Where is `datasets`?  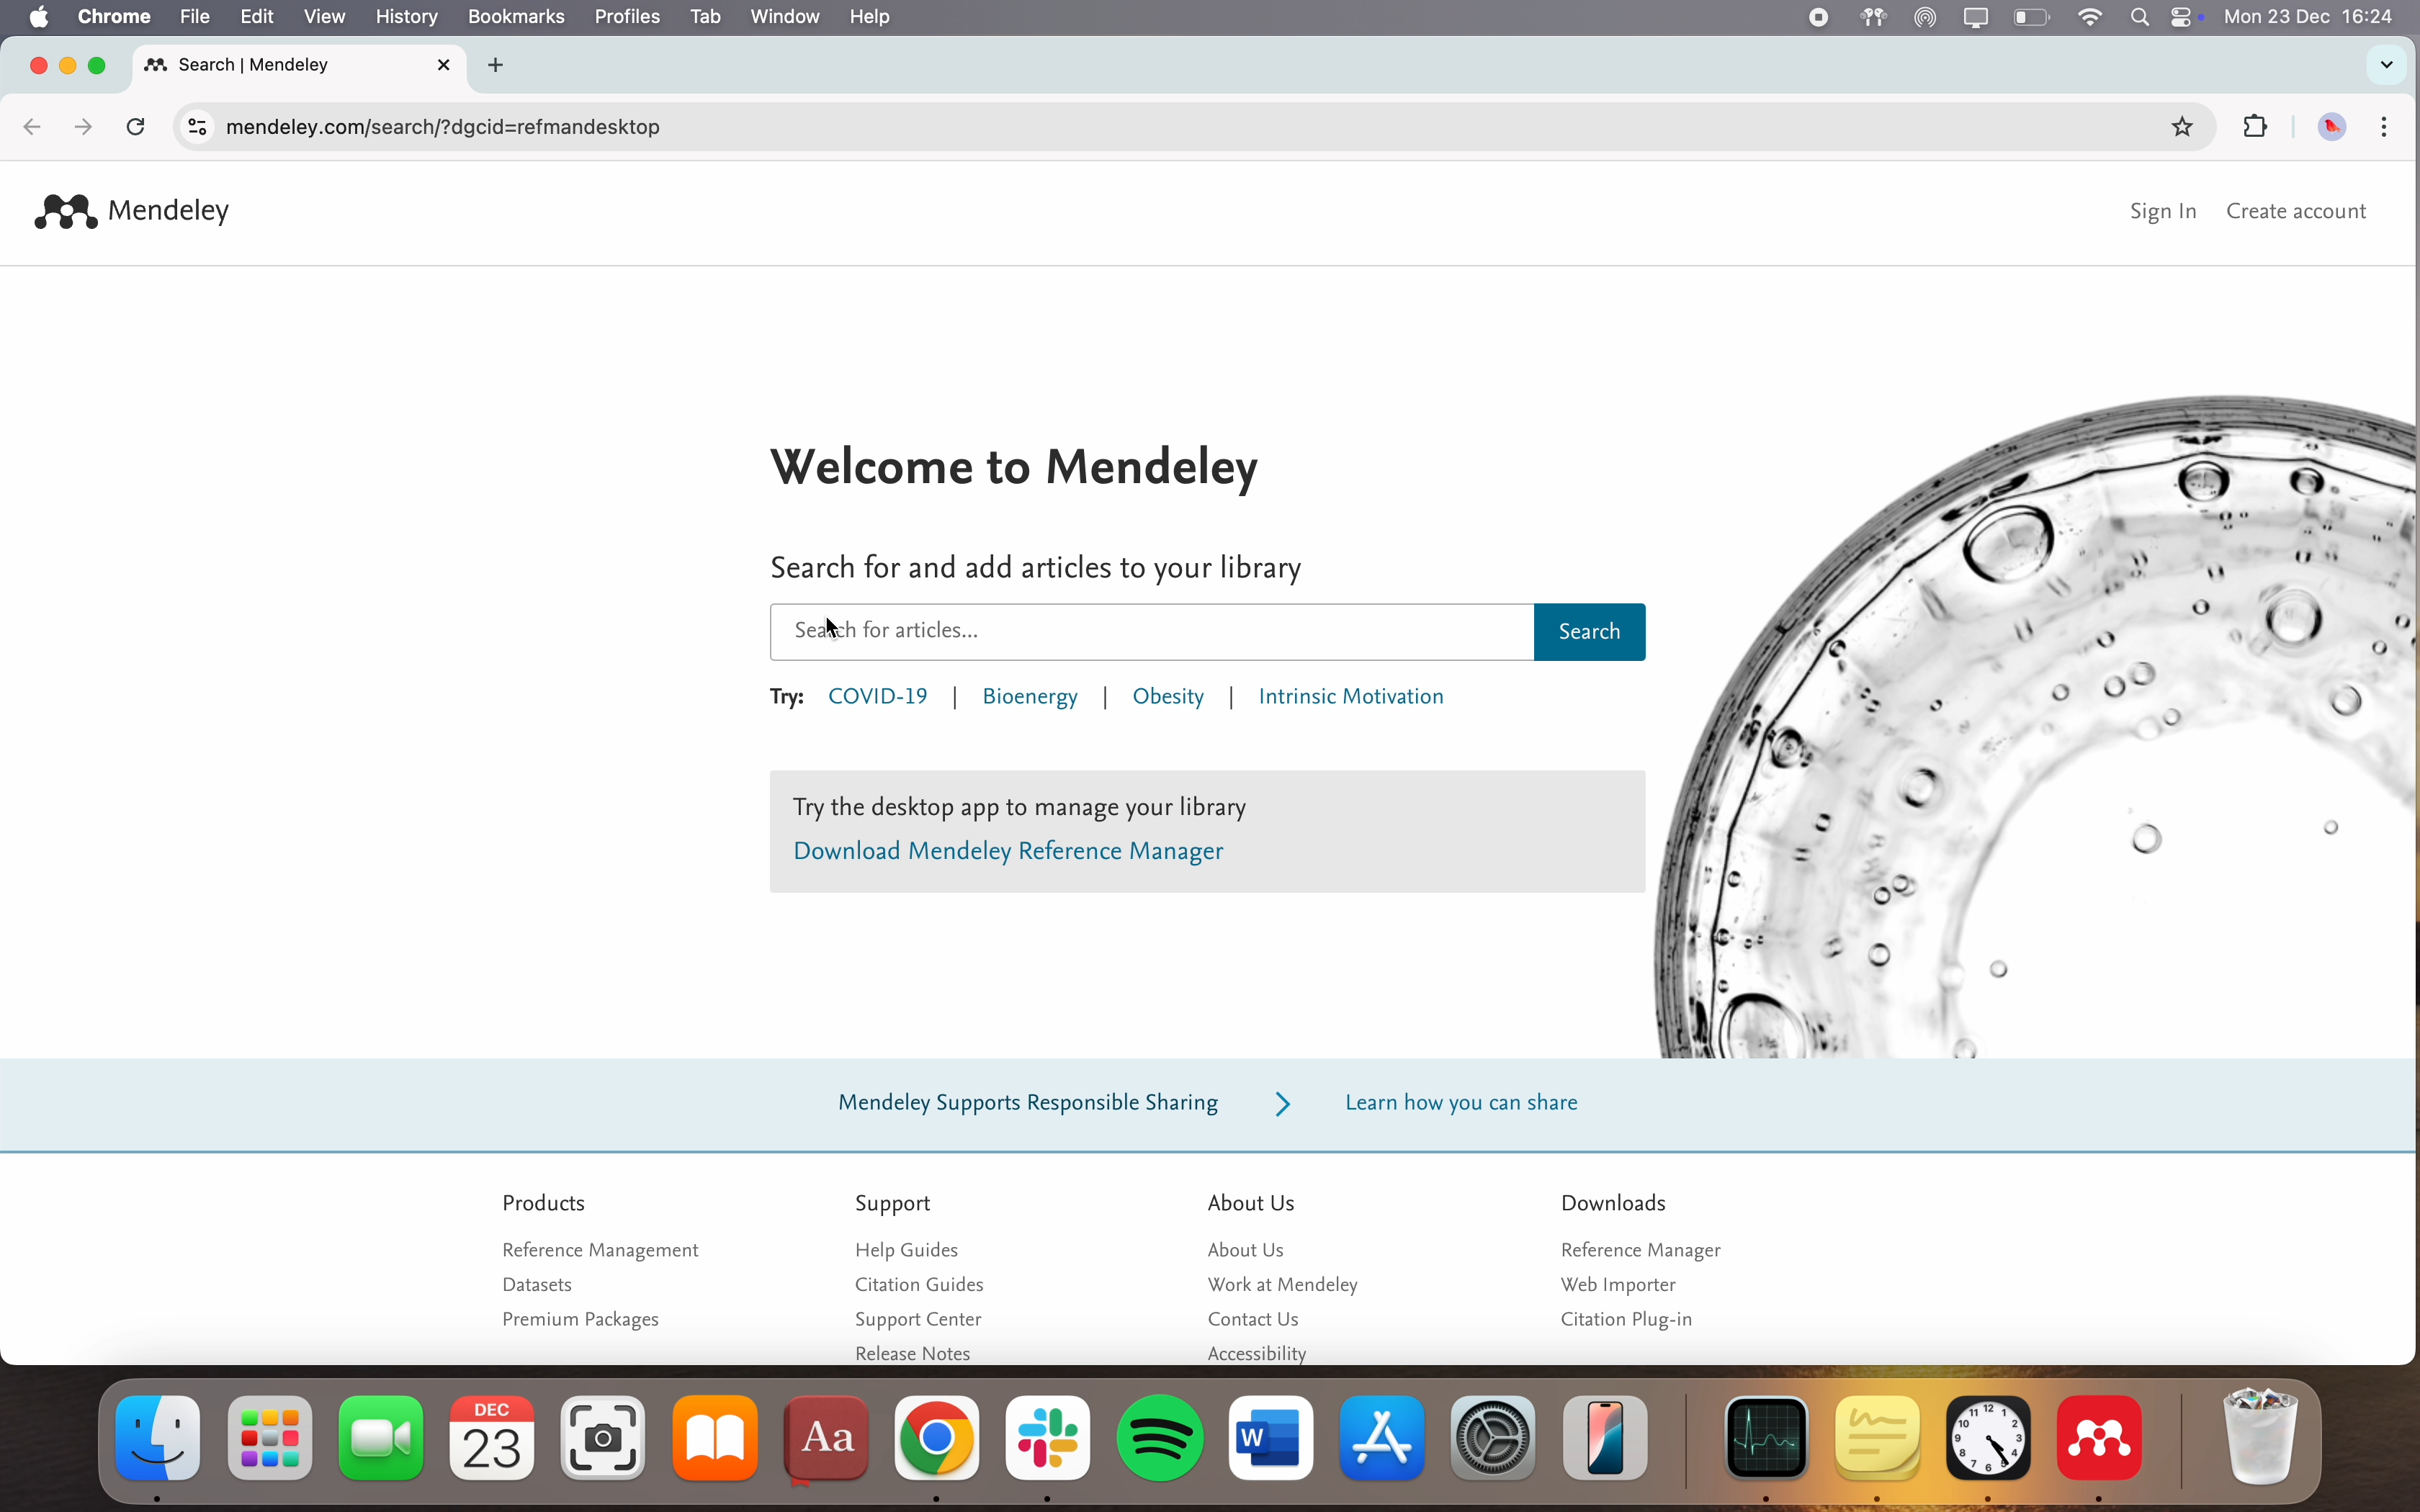 datasets is located at coordinates (537, 1286).